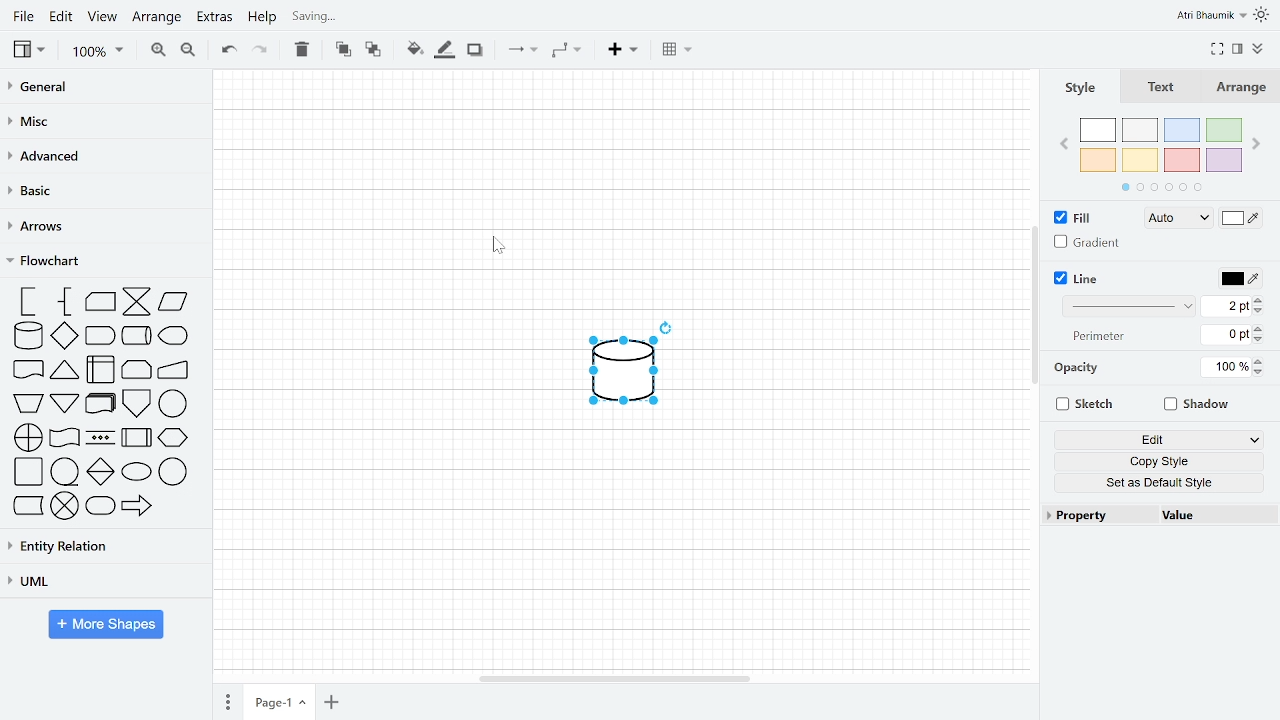 This screenshot has height=720, width=1280. Describe the element at coordinates (1224, 334) in the screenshot. I see `Current perimeter` at that location.